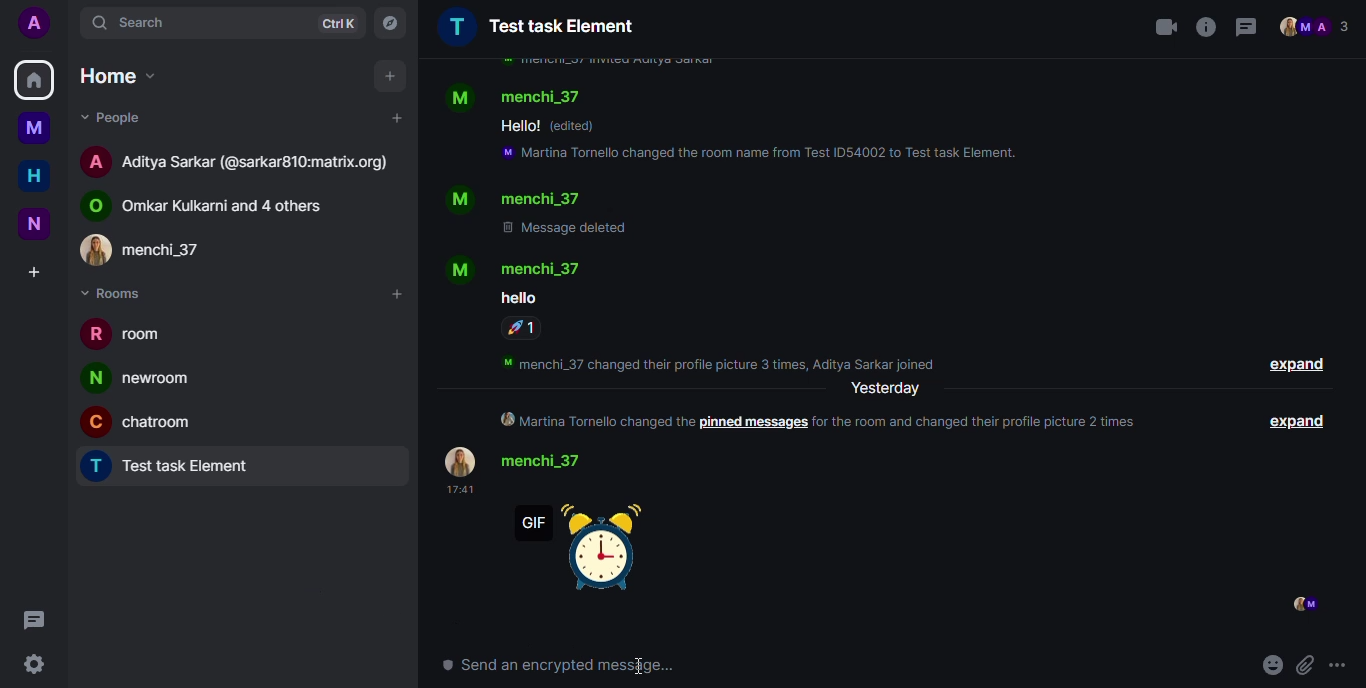 The height and width of the screenshot is (688, 1366). I want to click on people dropdown, so click(117, 118).